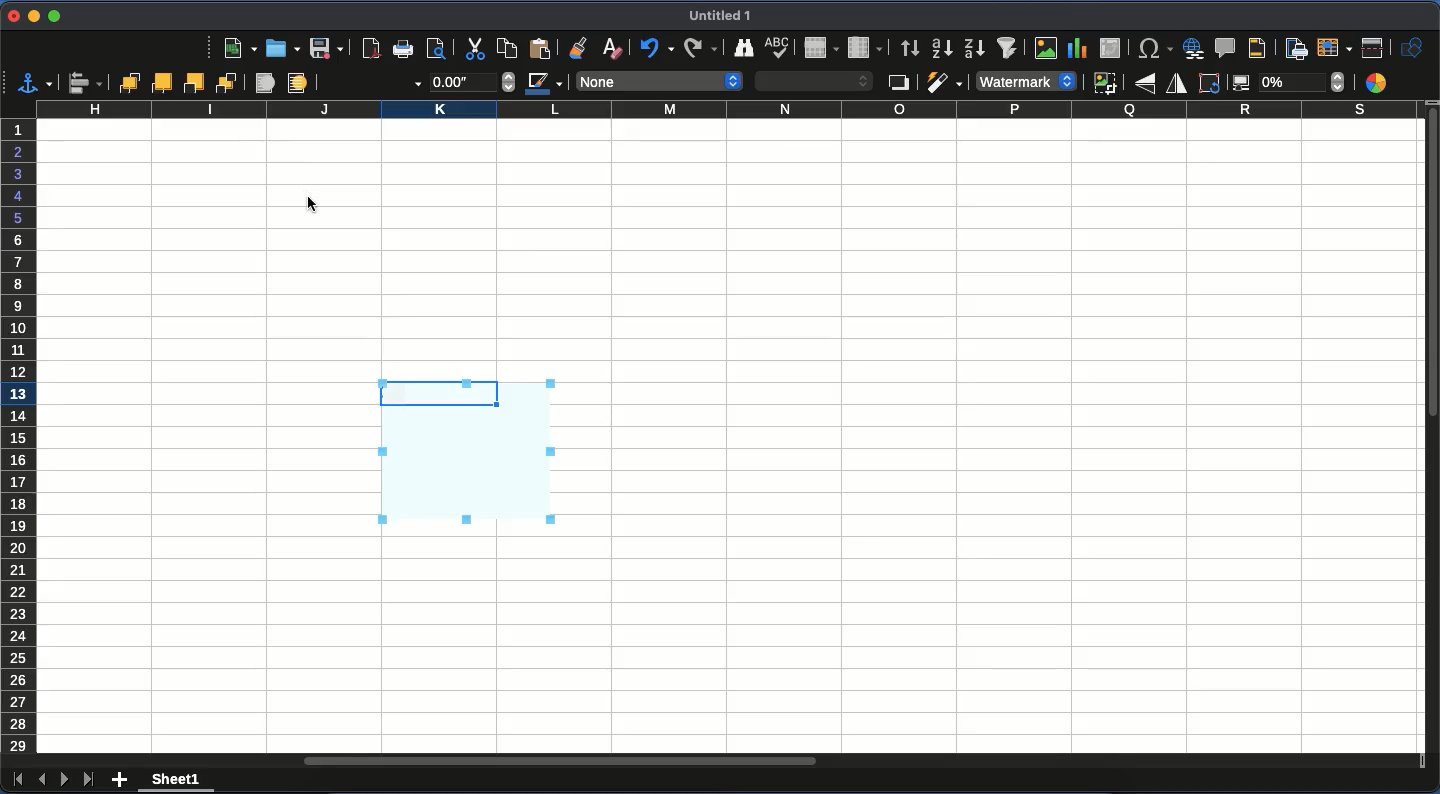 Image resolution: width=1440 pixels, height=794 pixels. What do you see at coordinates (719, 15) in the screenshot?
I see `untitled` at bounding box center [719, 15].